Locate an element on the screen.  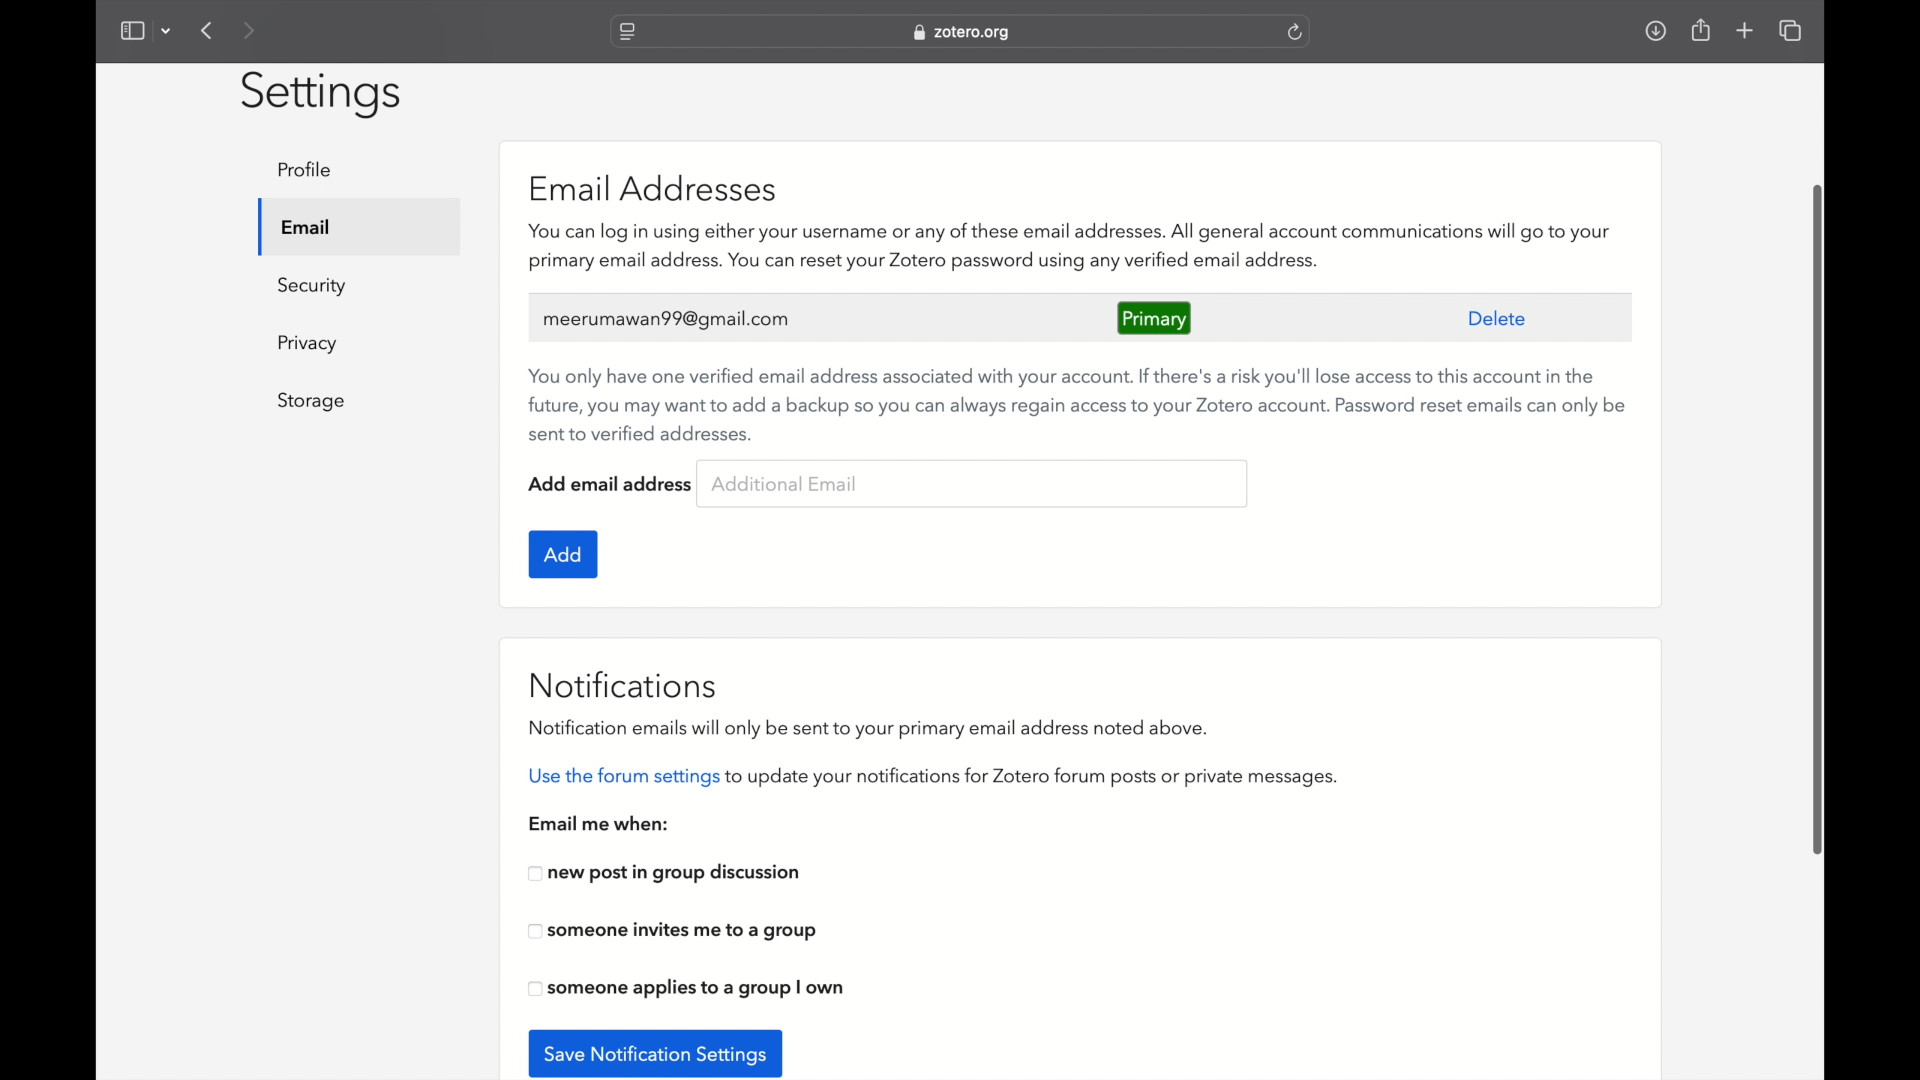
scroll box is located at coordinates (1822, 519).